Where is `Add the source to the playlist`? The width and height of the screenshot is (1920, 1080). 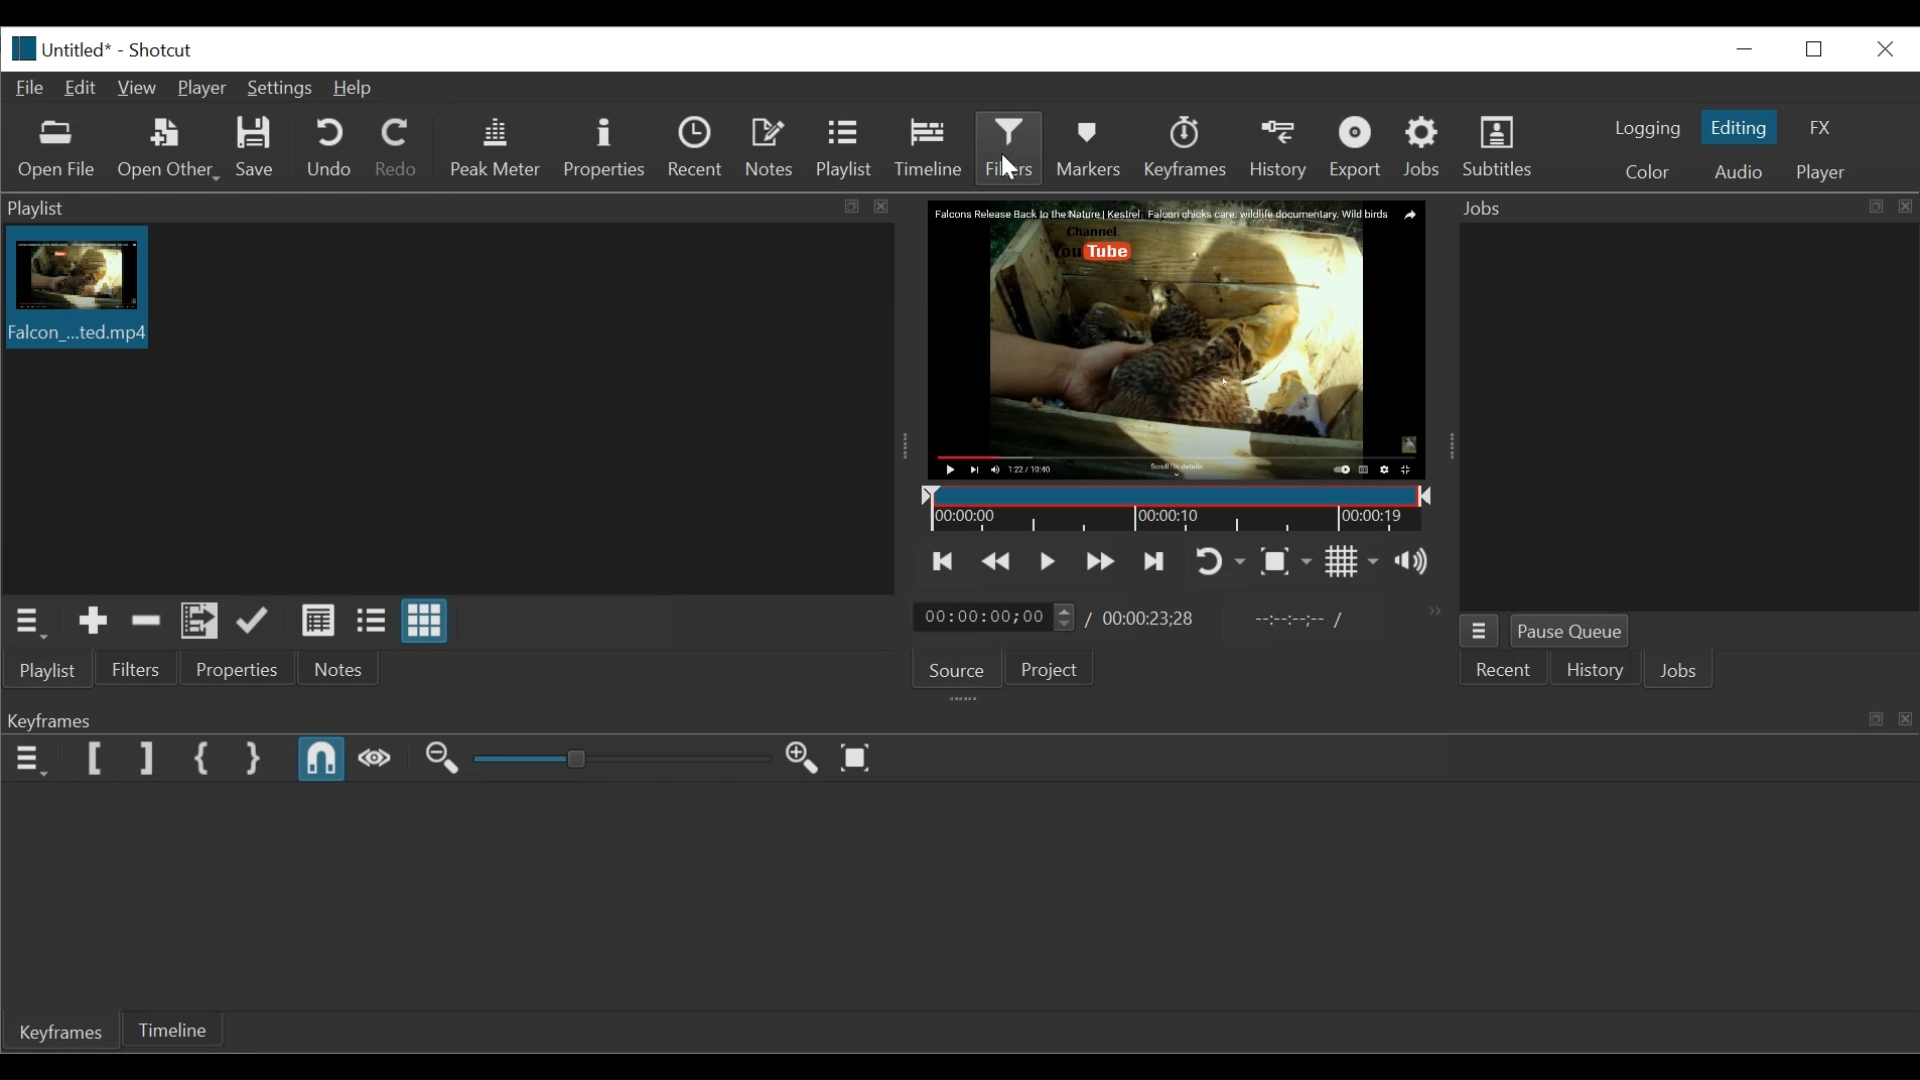 Add the source to the playlist is located at coordinates (89, 622).